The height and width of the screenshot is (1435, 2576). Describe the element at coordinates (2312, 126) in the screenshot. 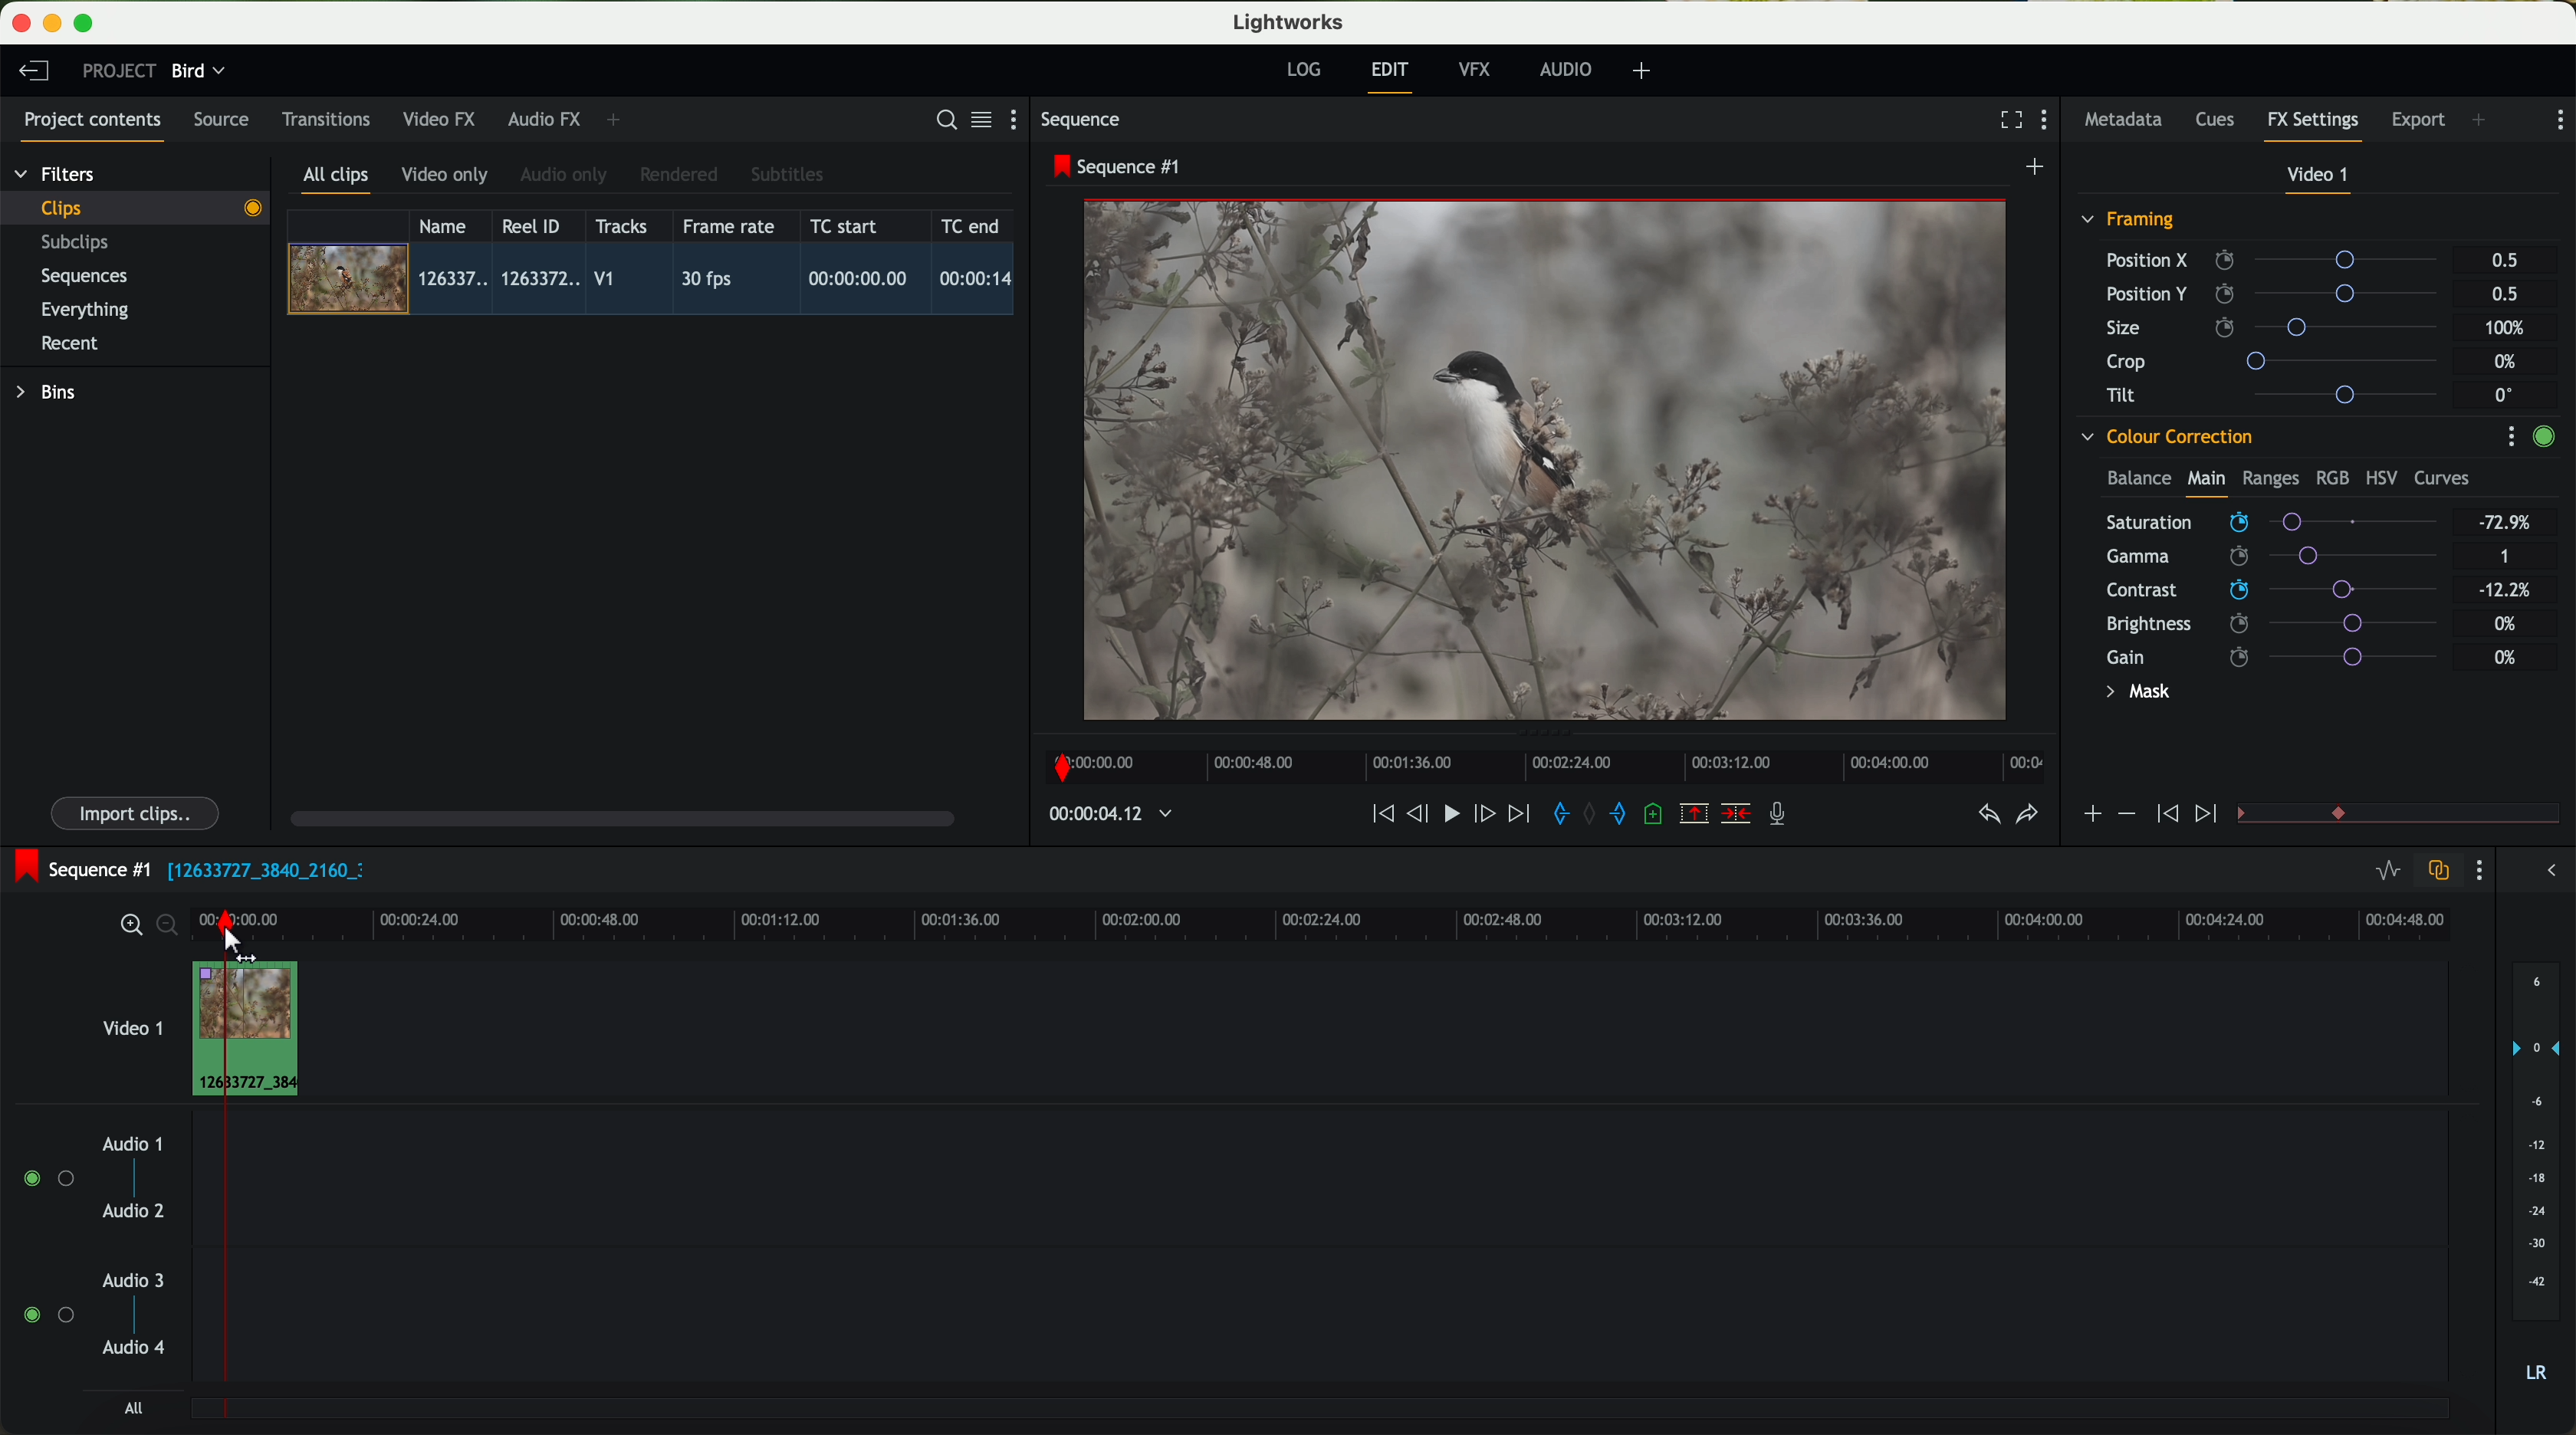

I see `fx settings` at that location.